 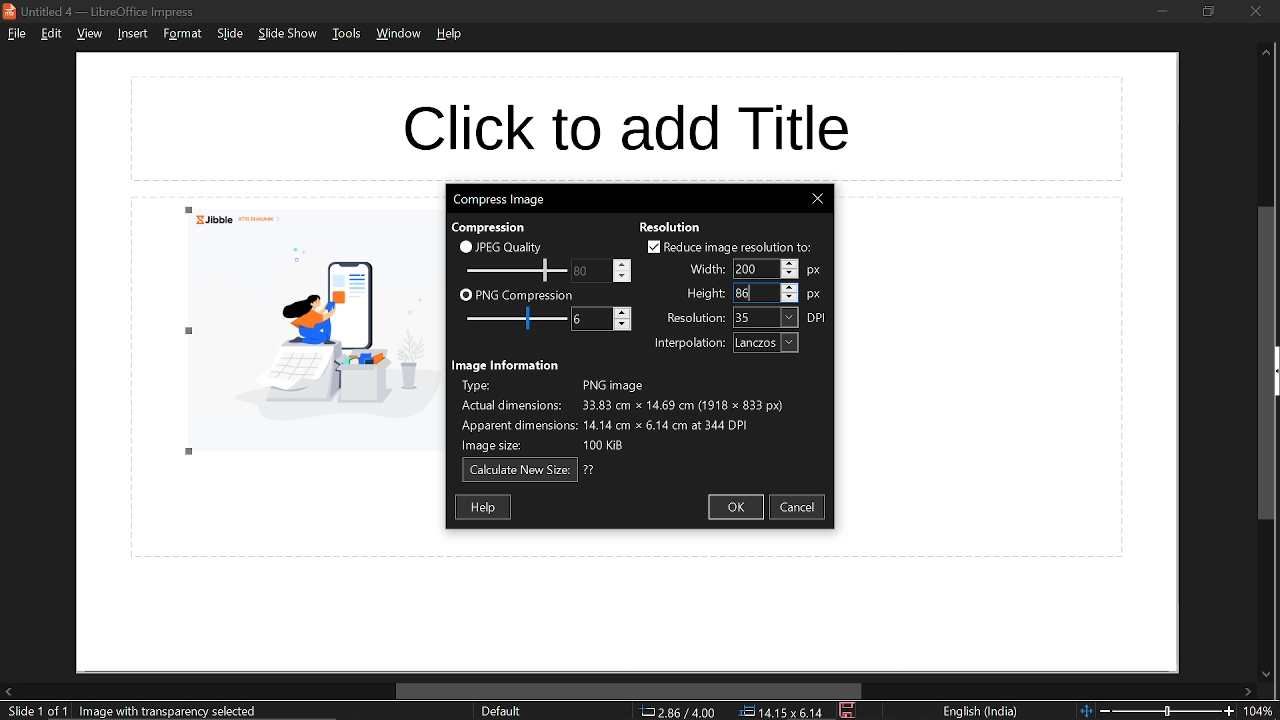 I want to click on Close, so click(x=817, y=199).